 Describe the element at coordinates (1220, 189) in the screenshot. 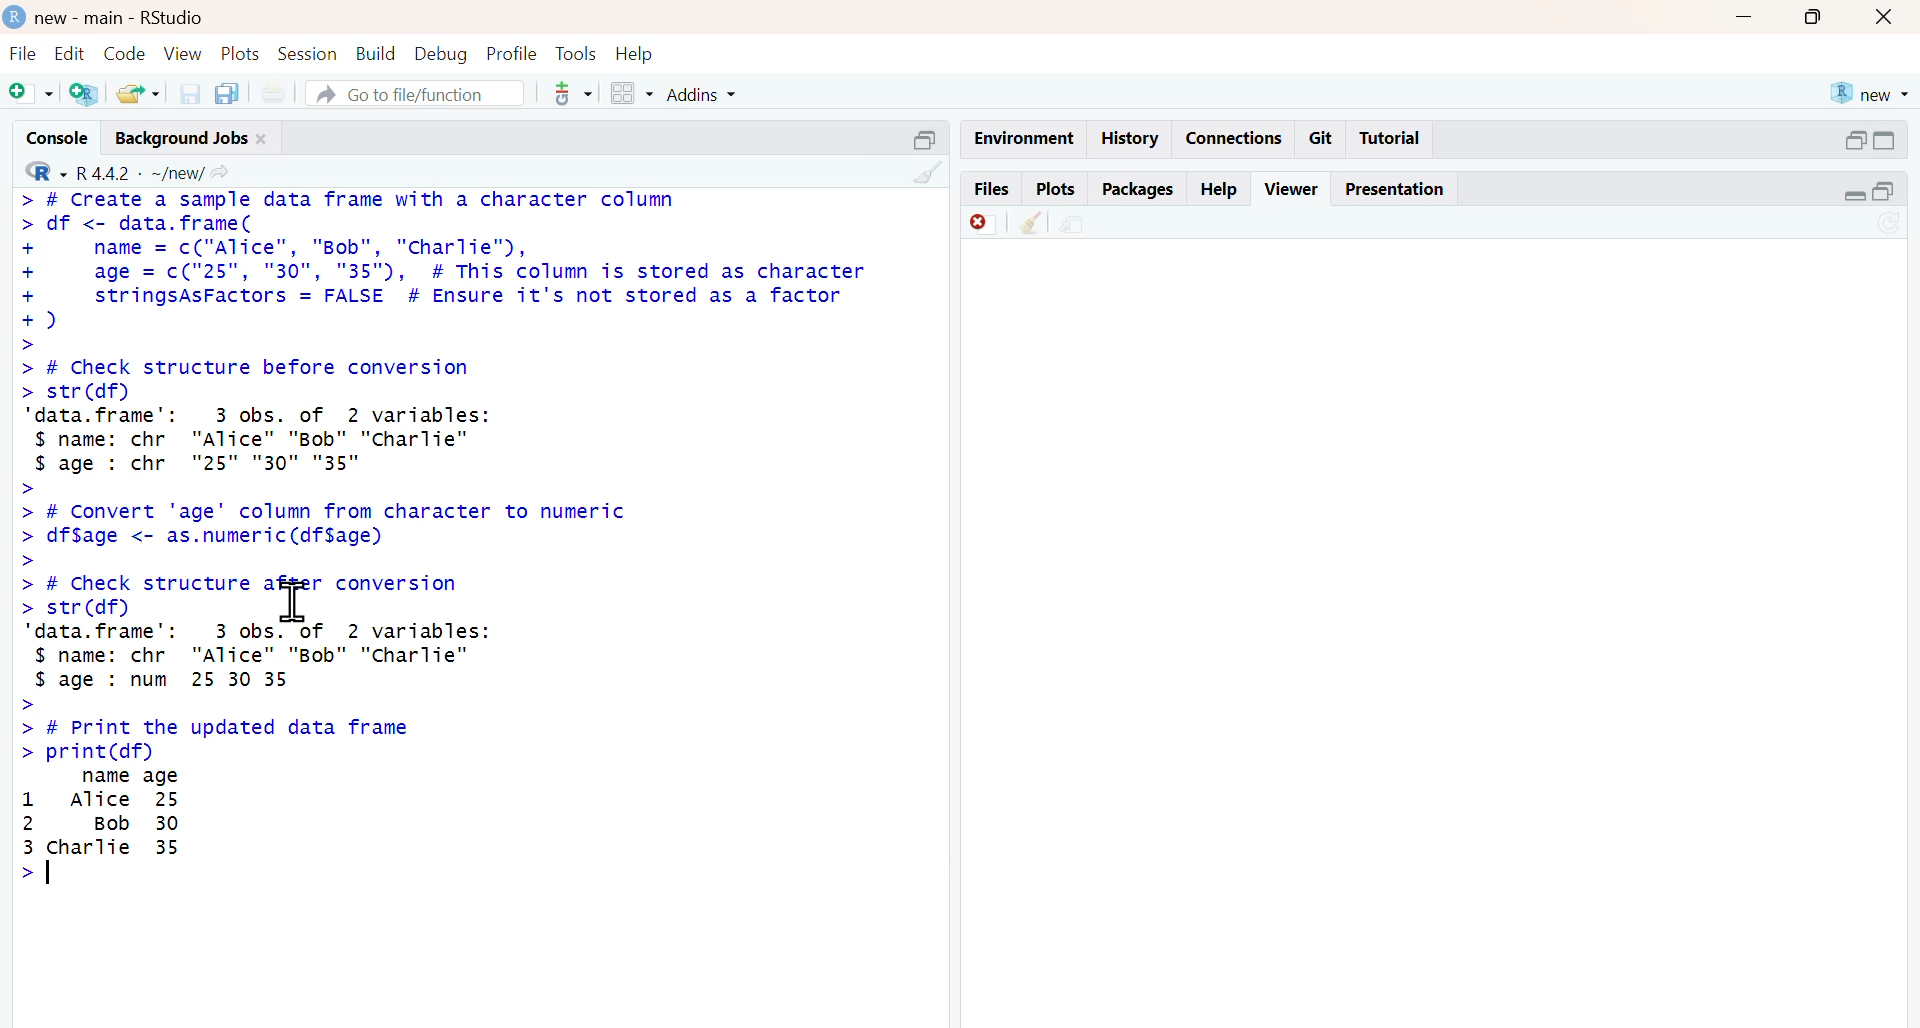

I see `help` at that location.